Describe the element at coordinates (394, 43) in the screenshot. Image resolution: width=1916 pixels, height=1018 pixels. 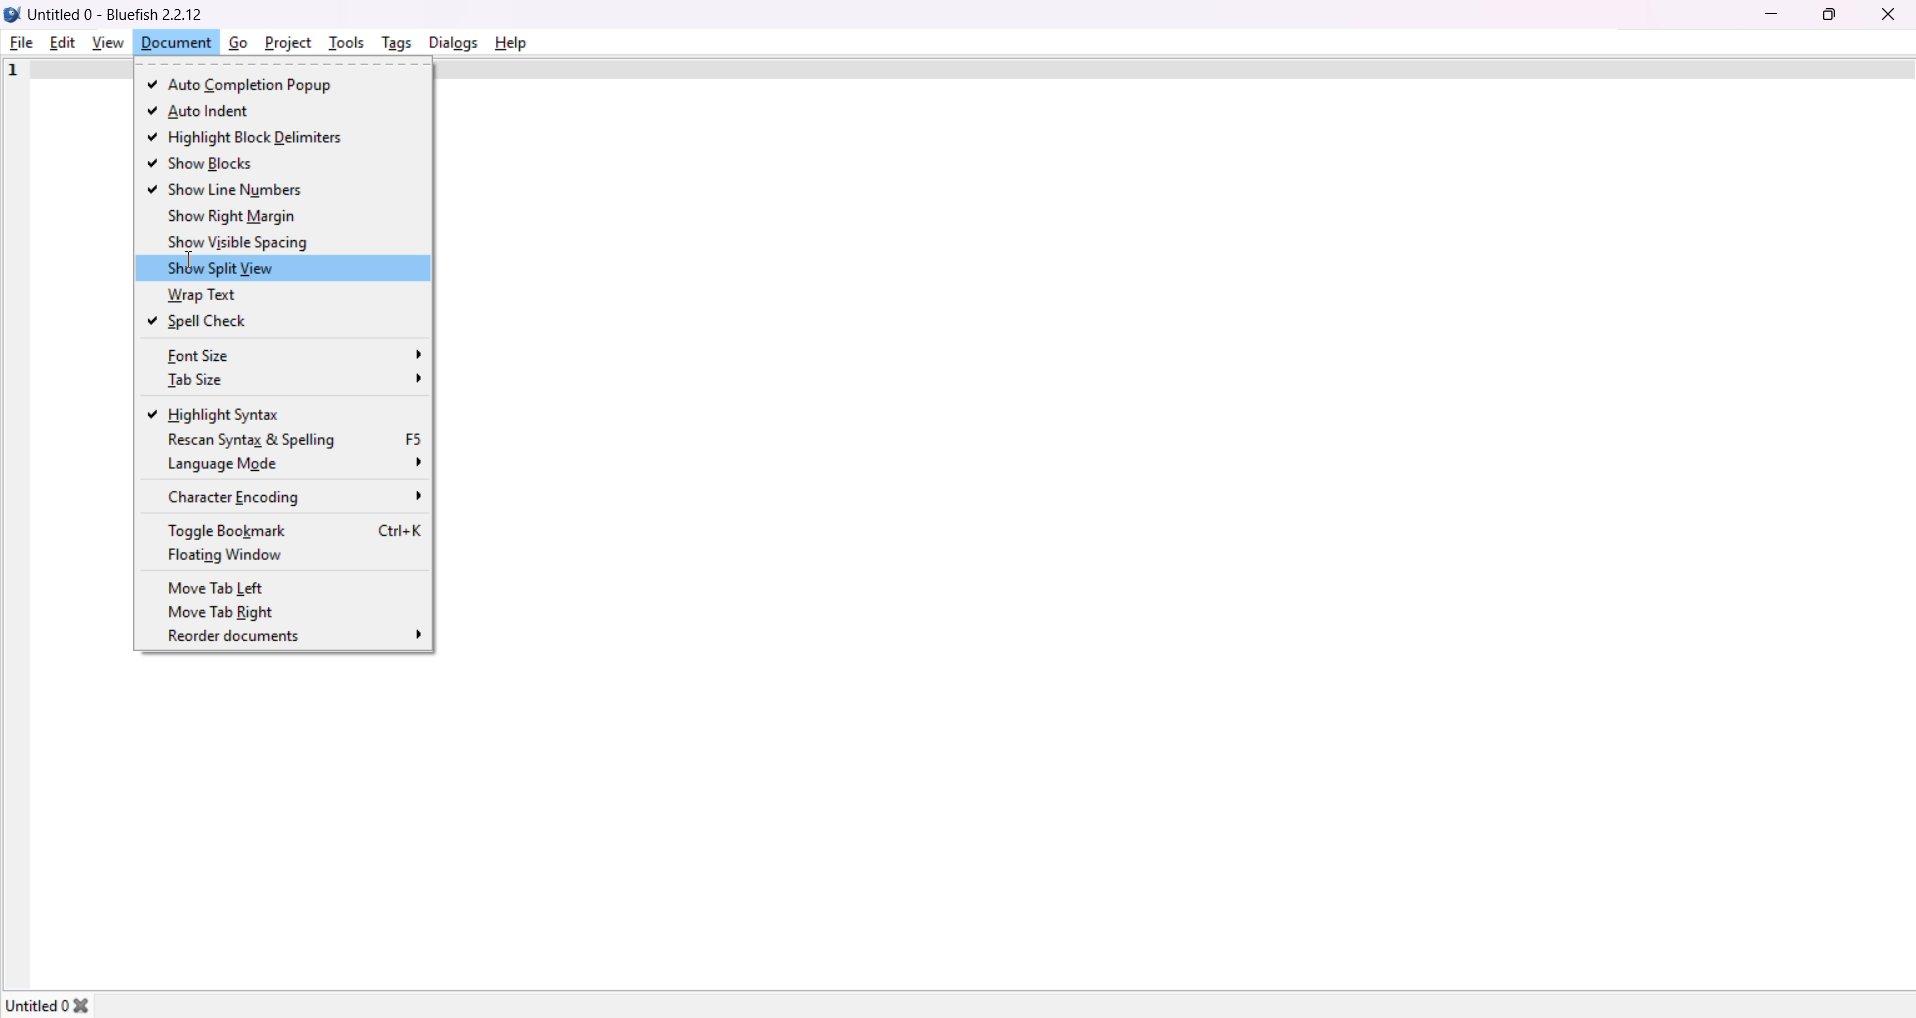
I see `tags` at that location.